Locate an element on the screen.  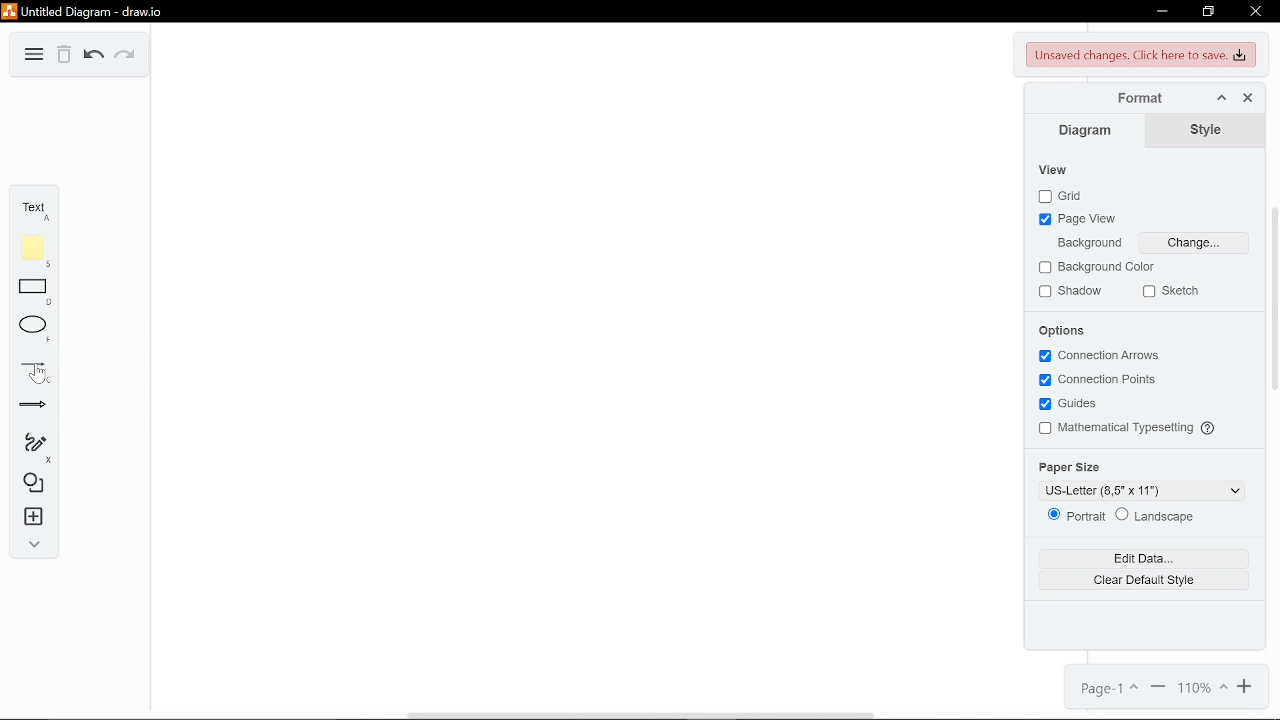
View is located at coordinates (1065, 171).